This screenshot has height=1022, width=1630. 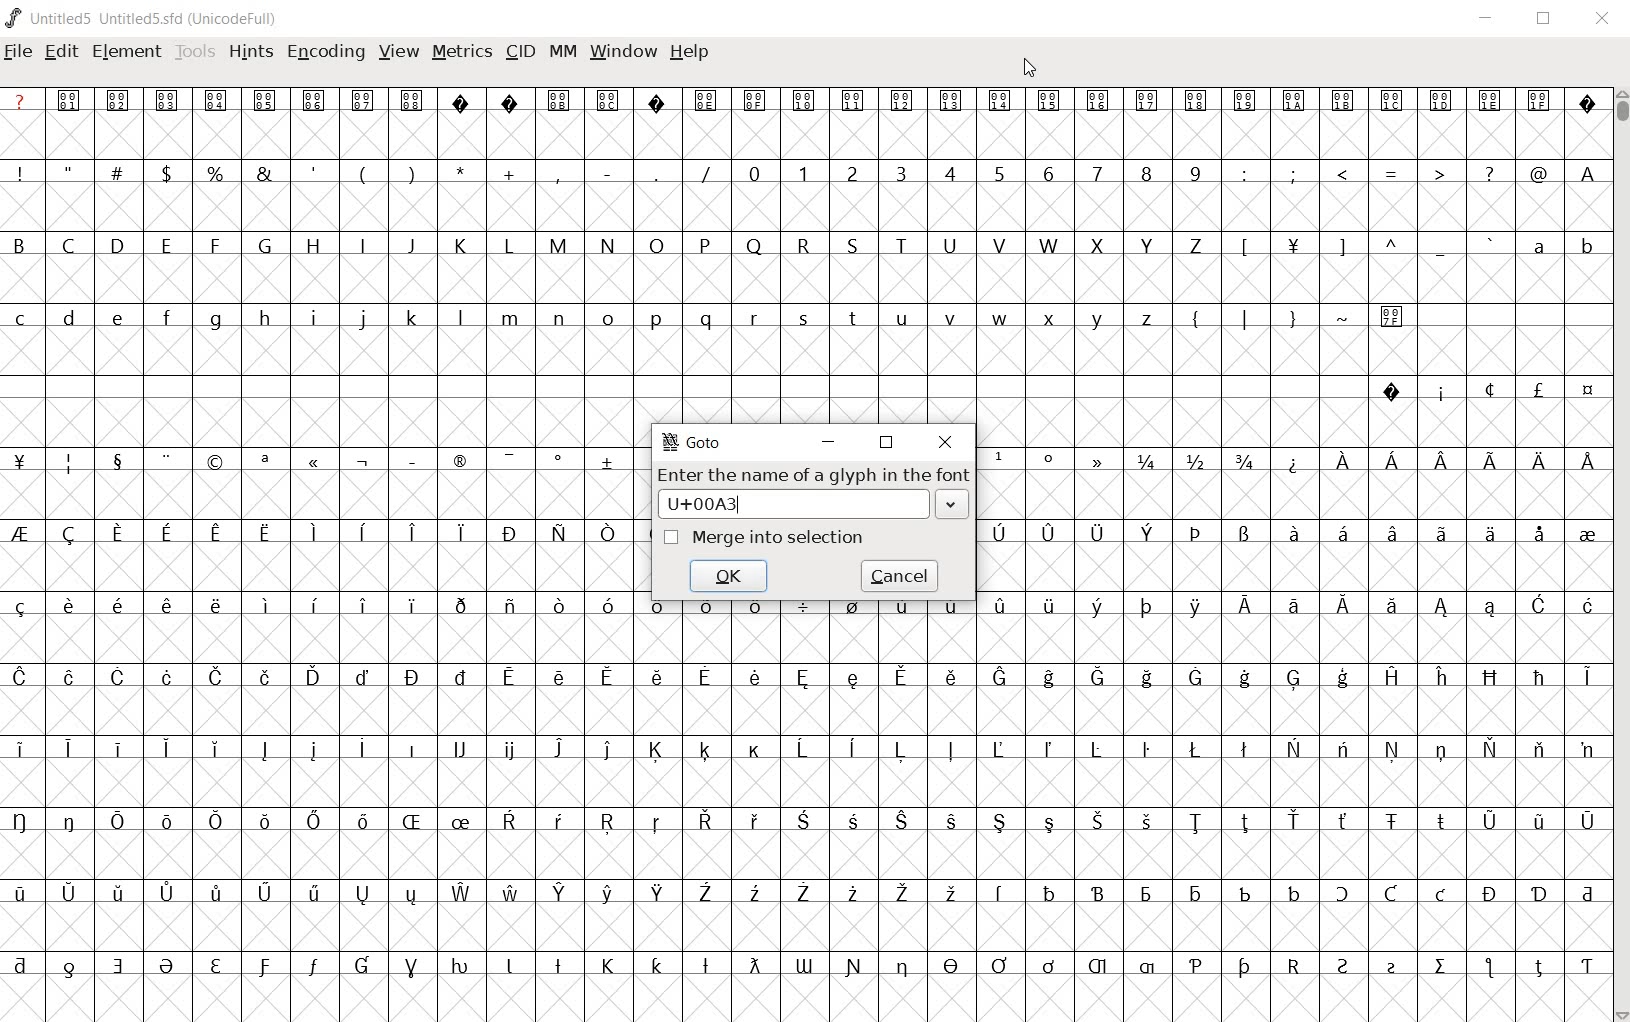 What do you see at coordinates (752, 966) in the screenshot?
I see `Symbol` at bounding box center [752, 966].